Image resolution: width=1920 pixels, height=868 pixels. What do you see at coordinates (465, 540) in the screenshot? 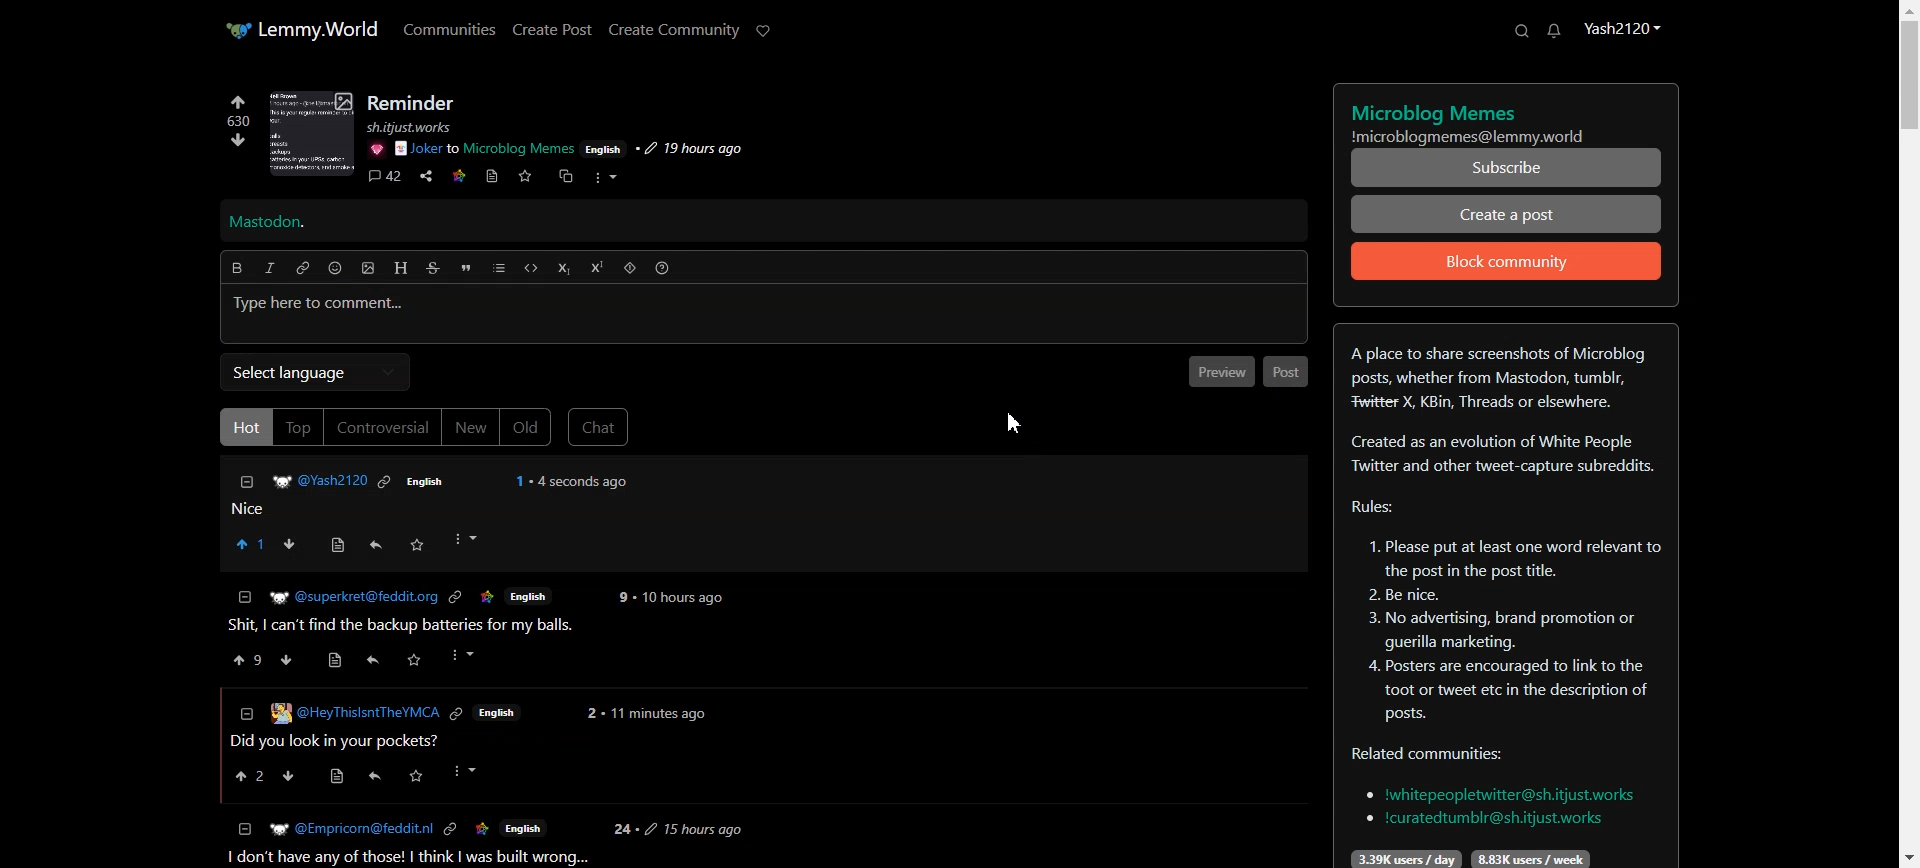
I see `` at bounding box center [465, 540].